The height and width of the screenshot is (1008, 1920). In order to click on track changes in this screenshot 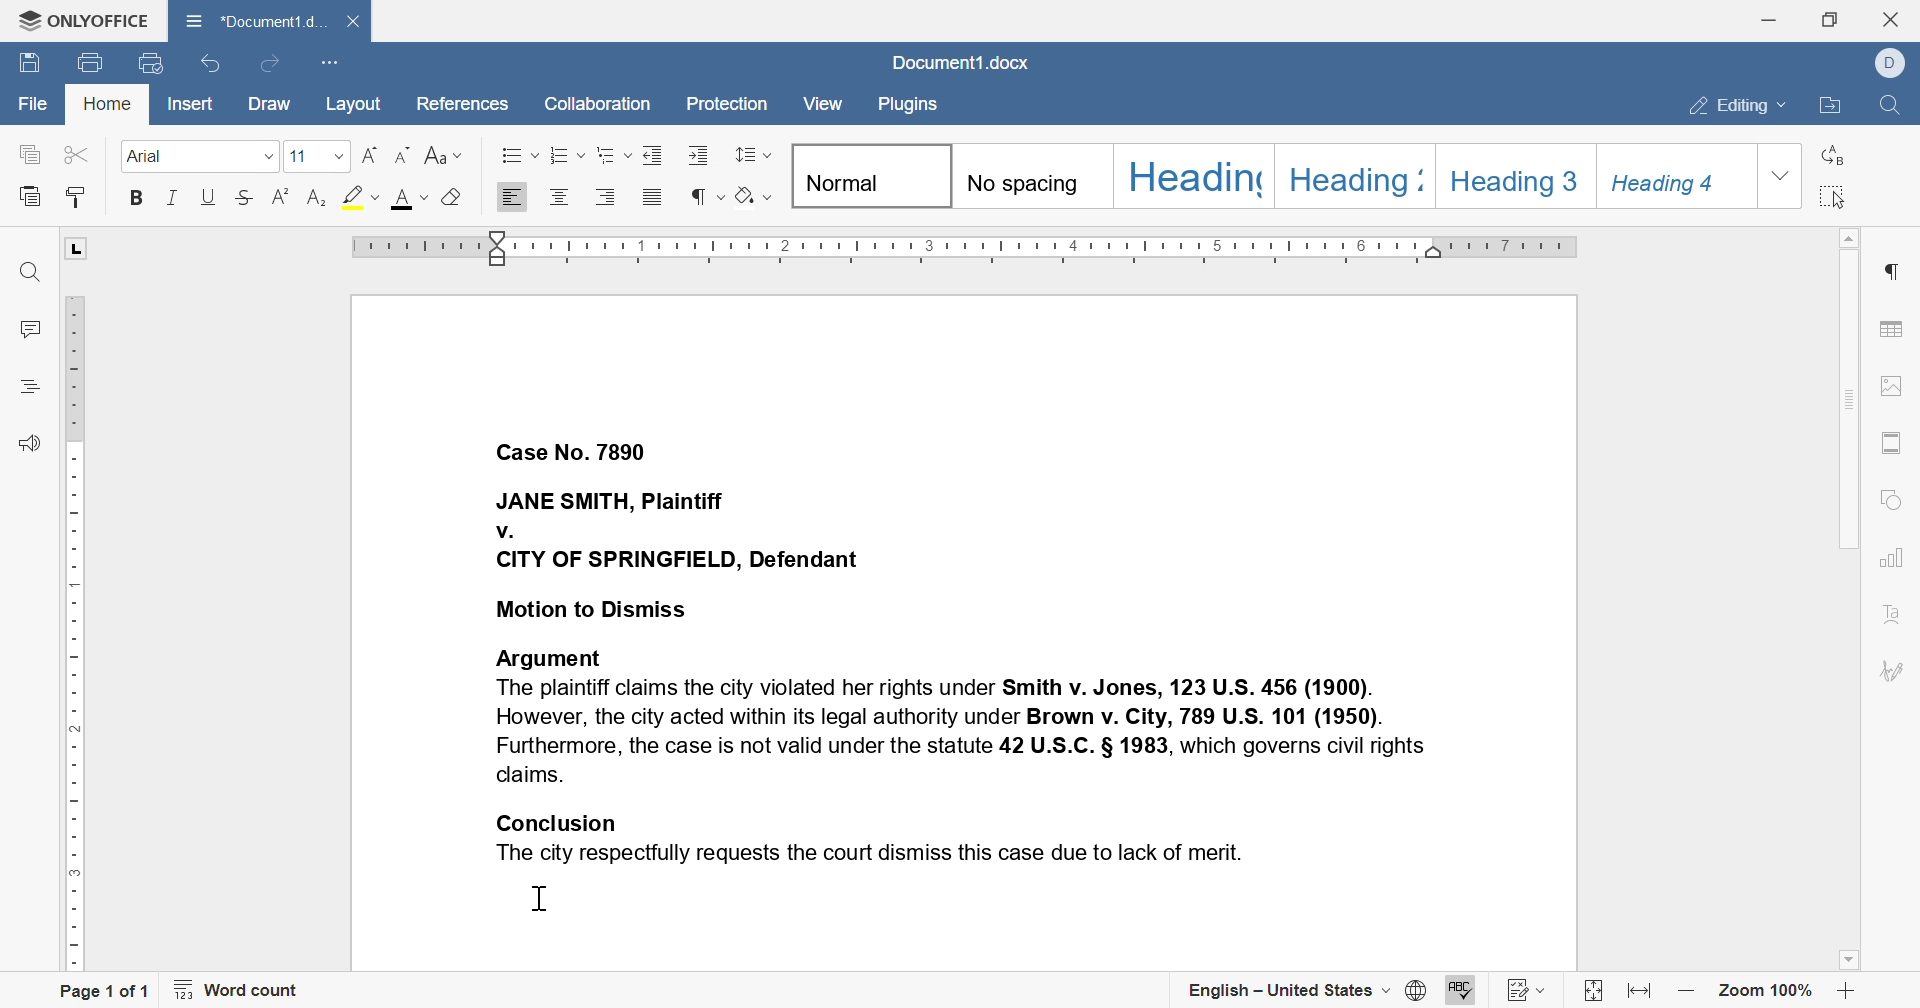, I will do `click(1527, 991)`.